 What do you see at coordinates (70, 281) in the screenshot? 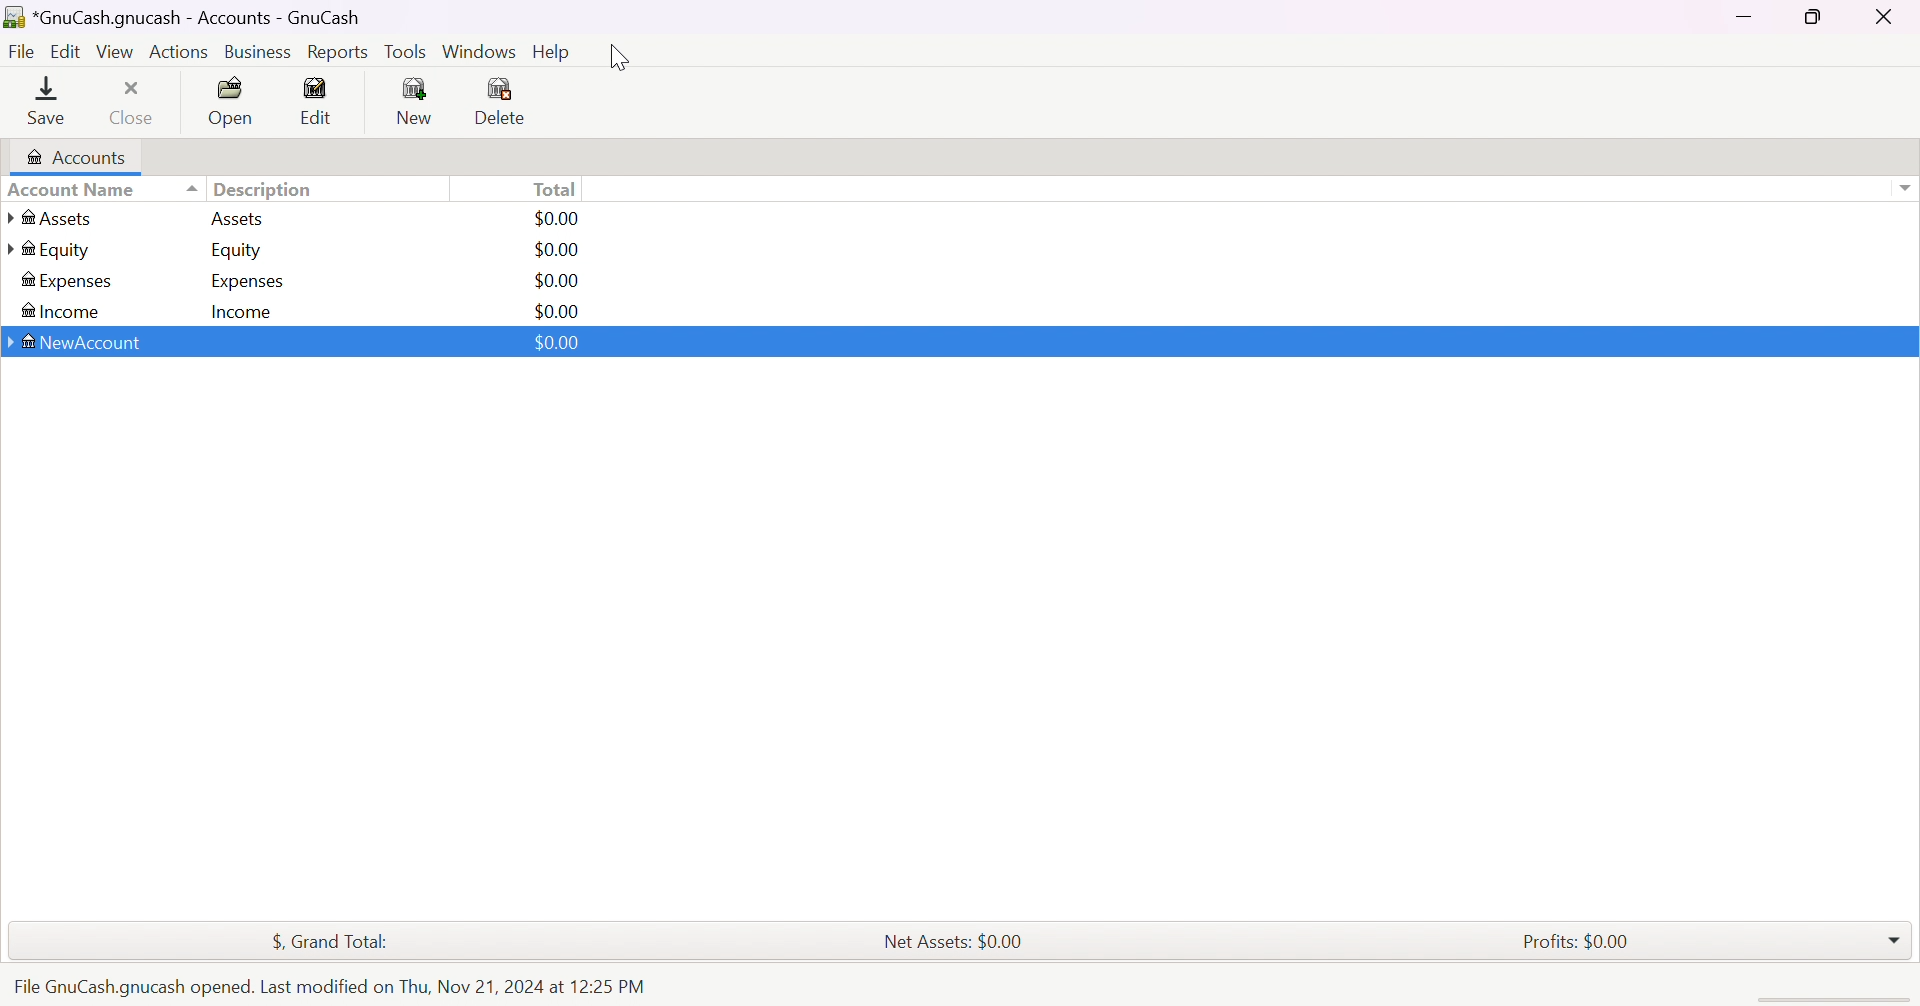
I see `Expenses` at bounding box center [70, 281].